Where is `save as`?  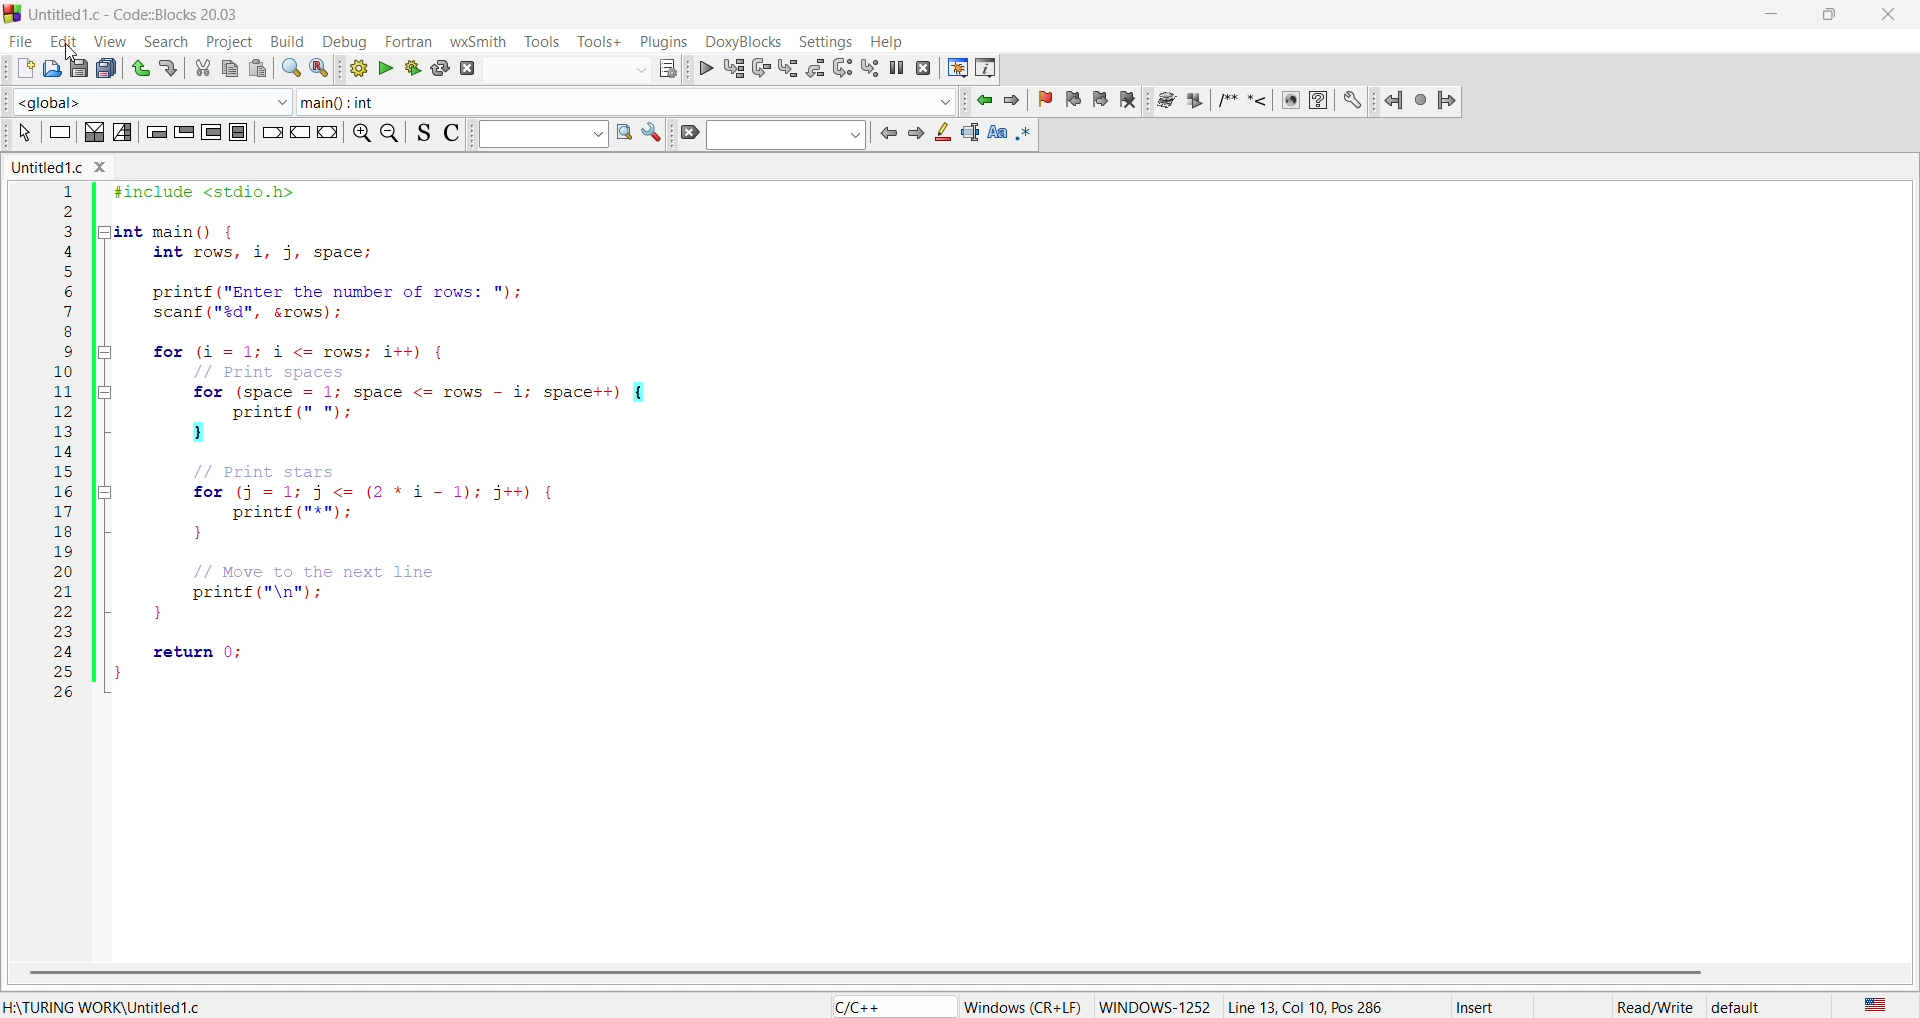
save as is located at coordinates (80, 67).